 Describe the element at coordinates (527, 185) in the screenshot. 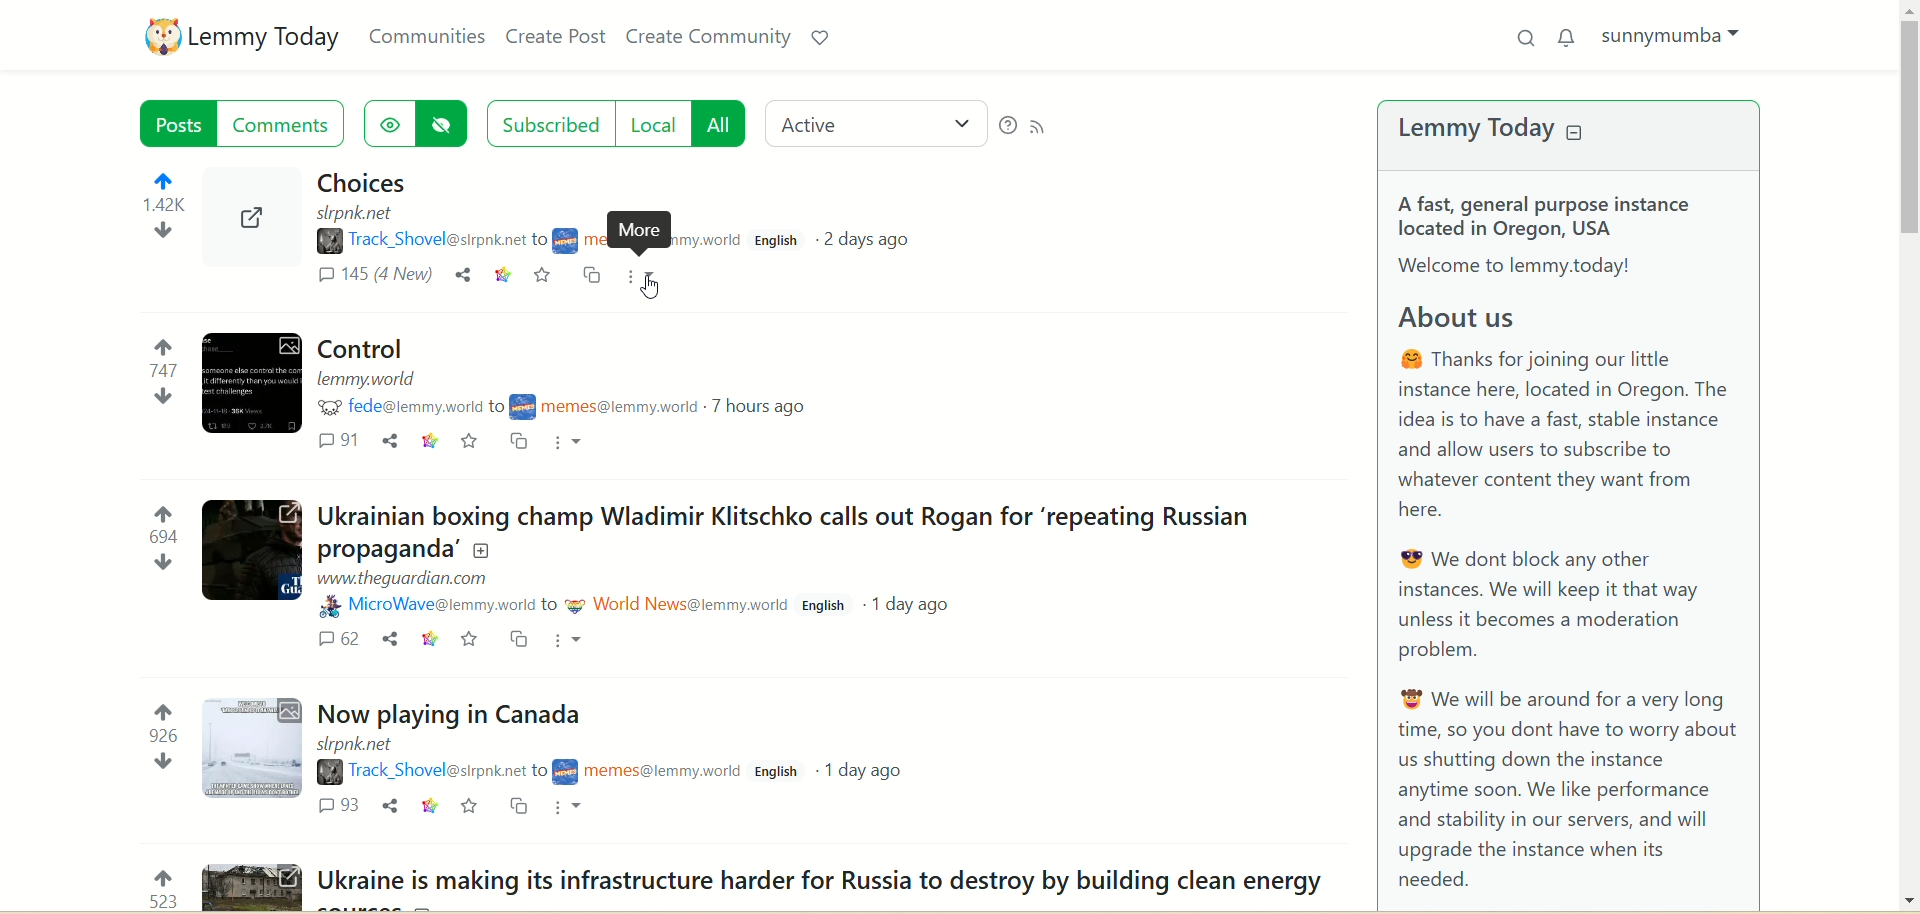

I see `post on  "Choices"` at that location.